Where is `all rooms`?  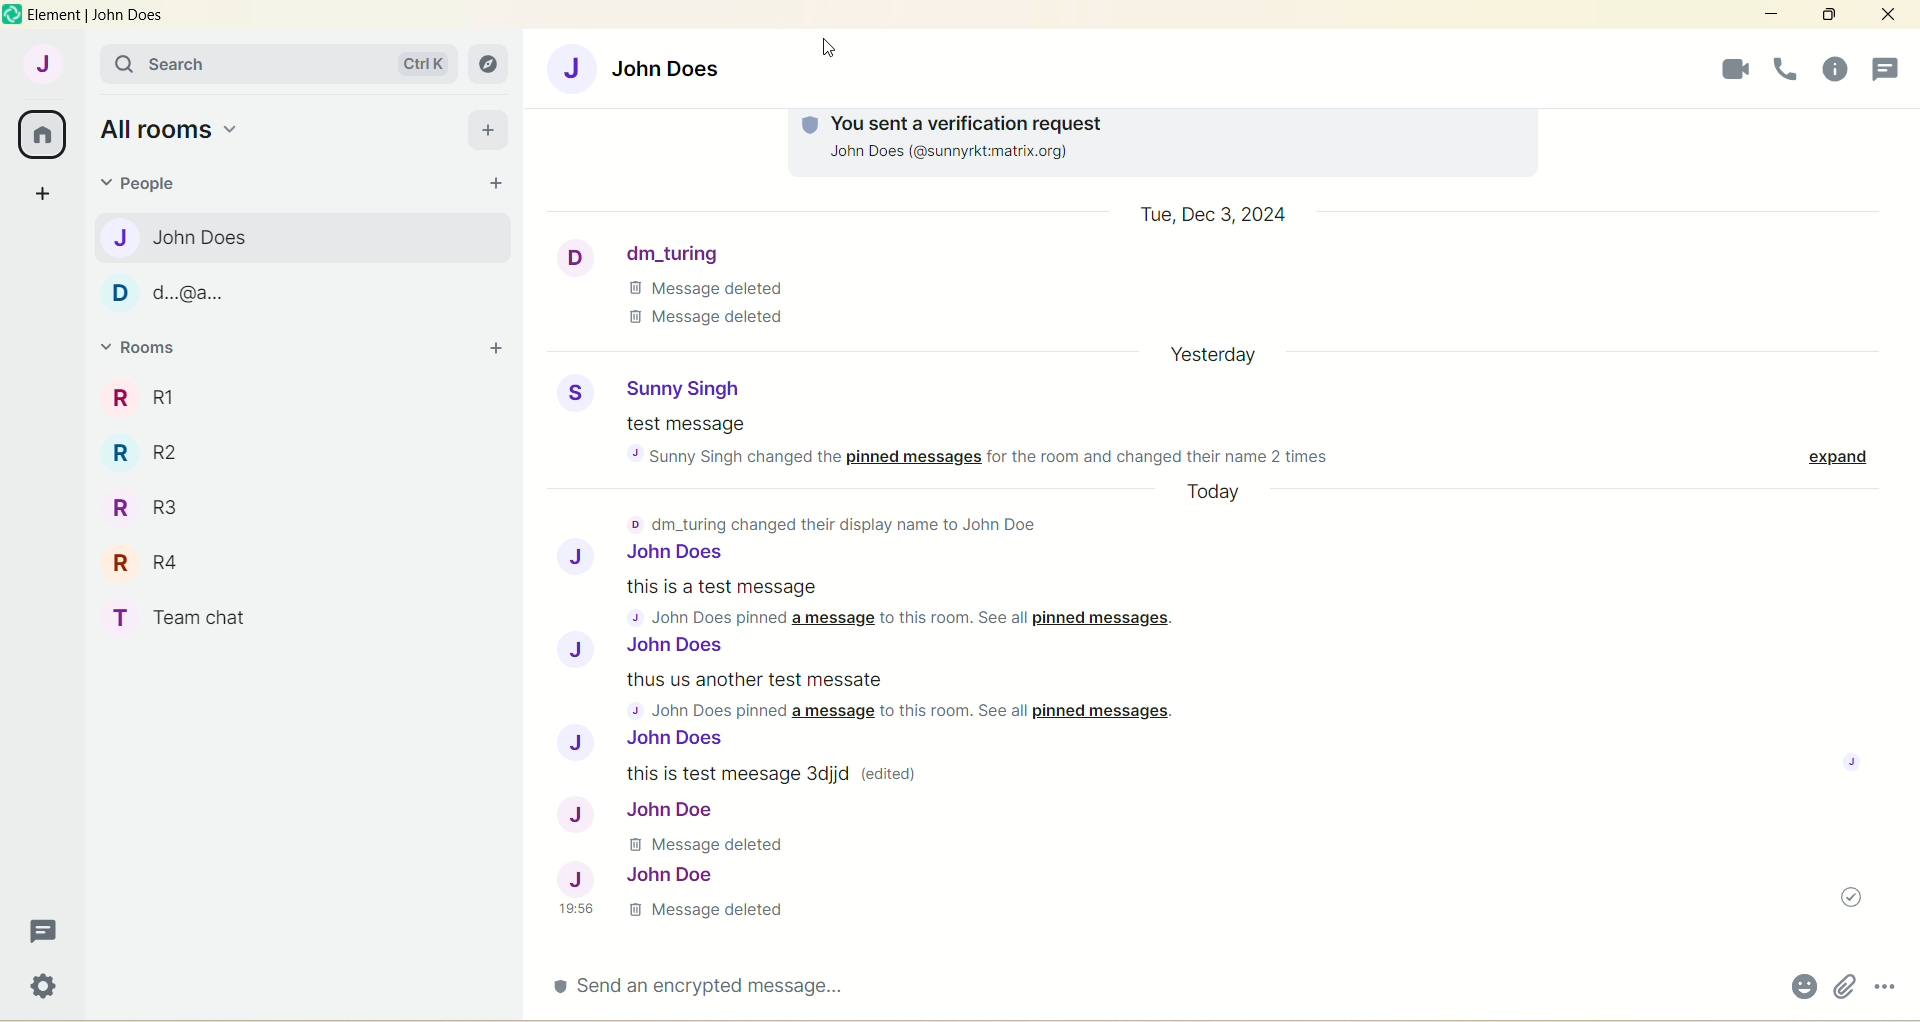 all rooms is located at coordinates (172, 129).